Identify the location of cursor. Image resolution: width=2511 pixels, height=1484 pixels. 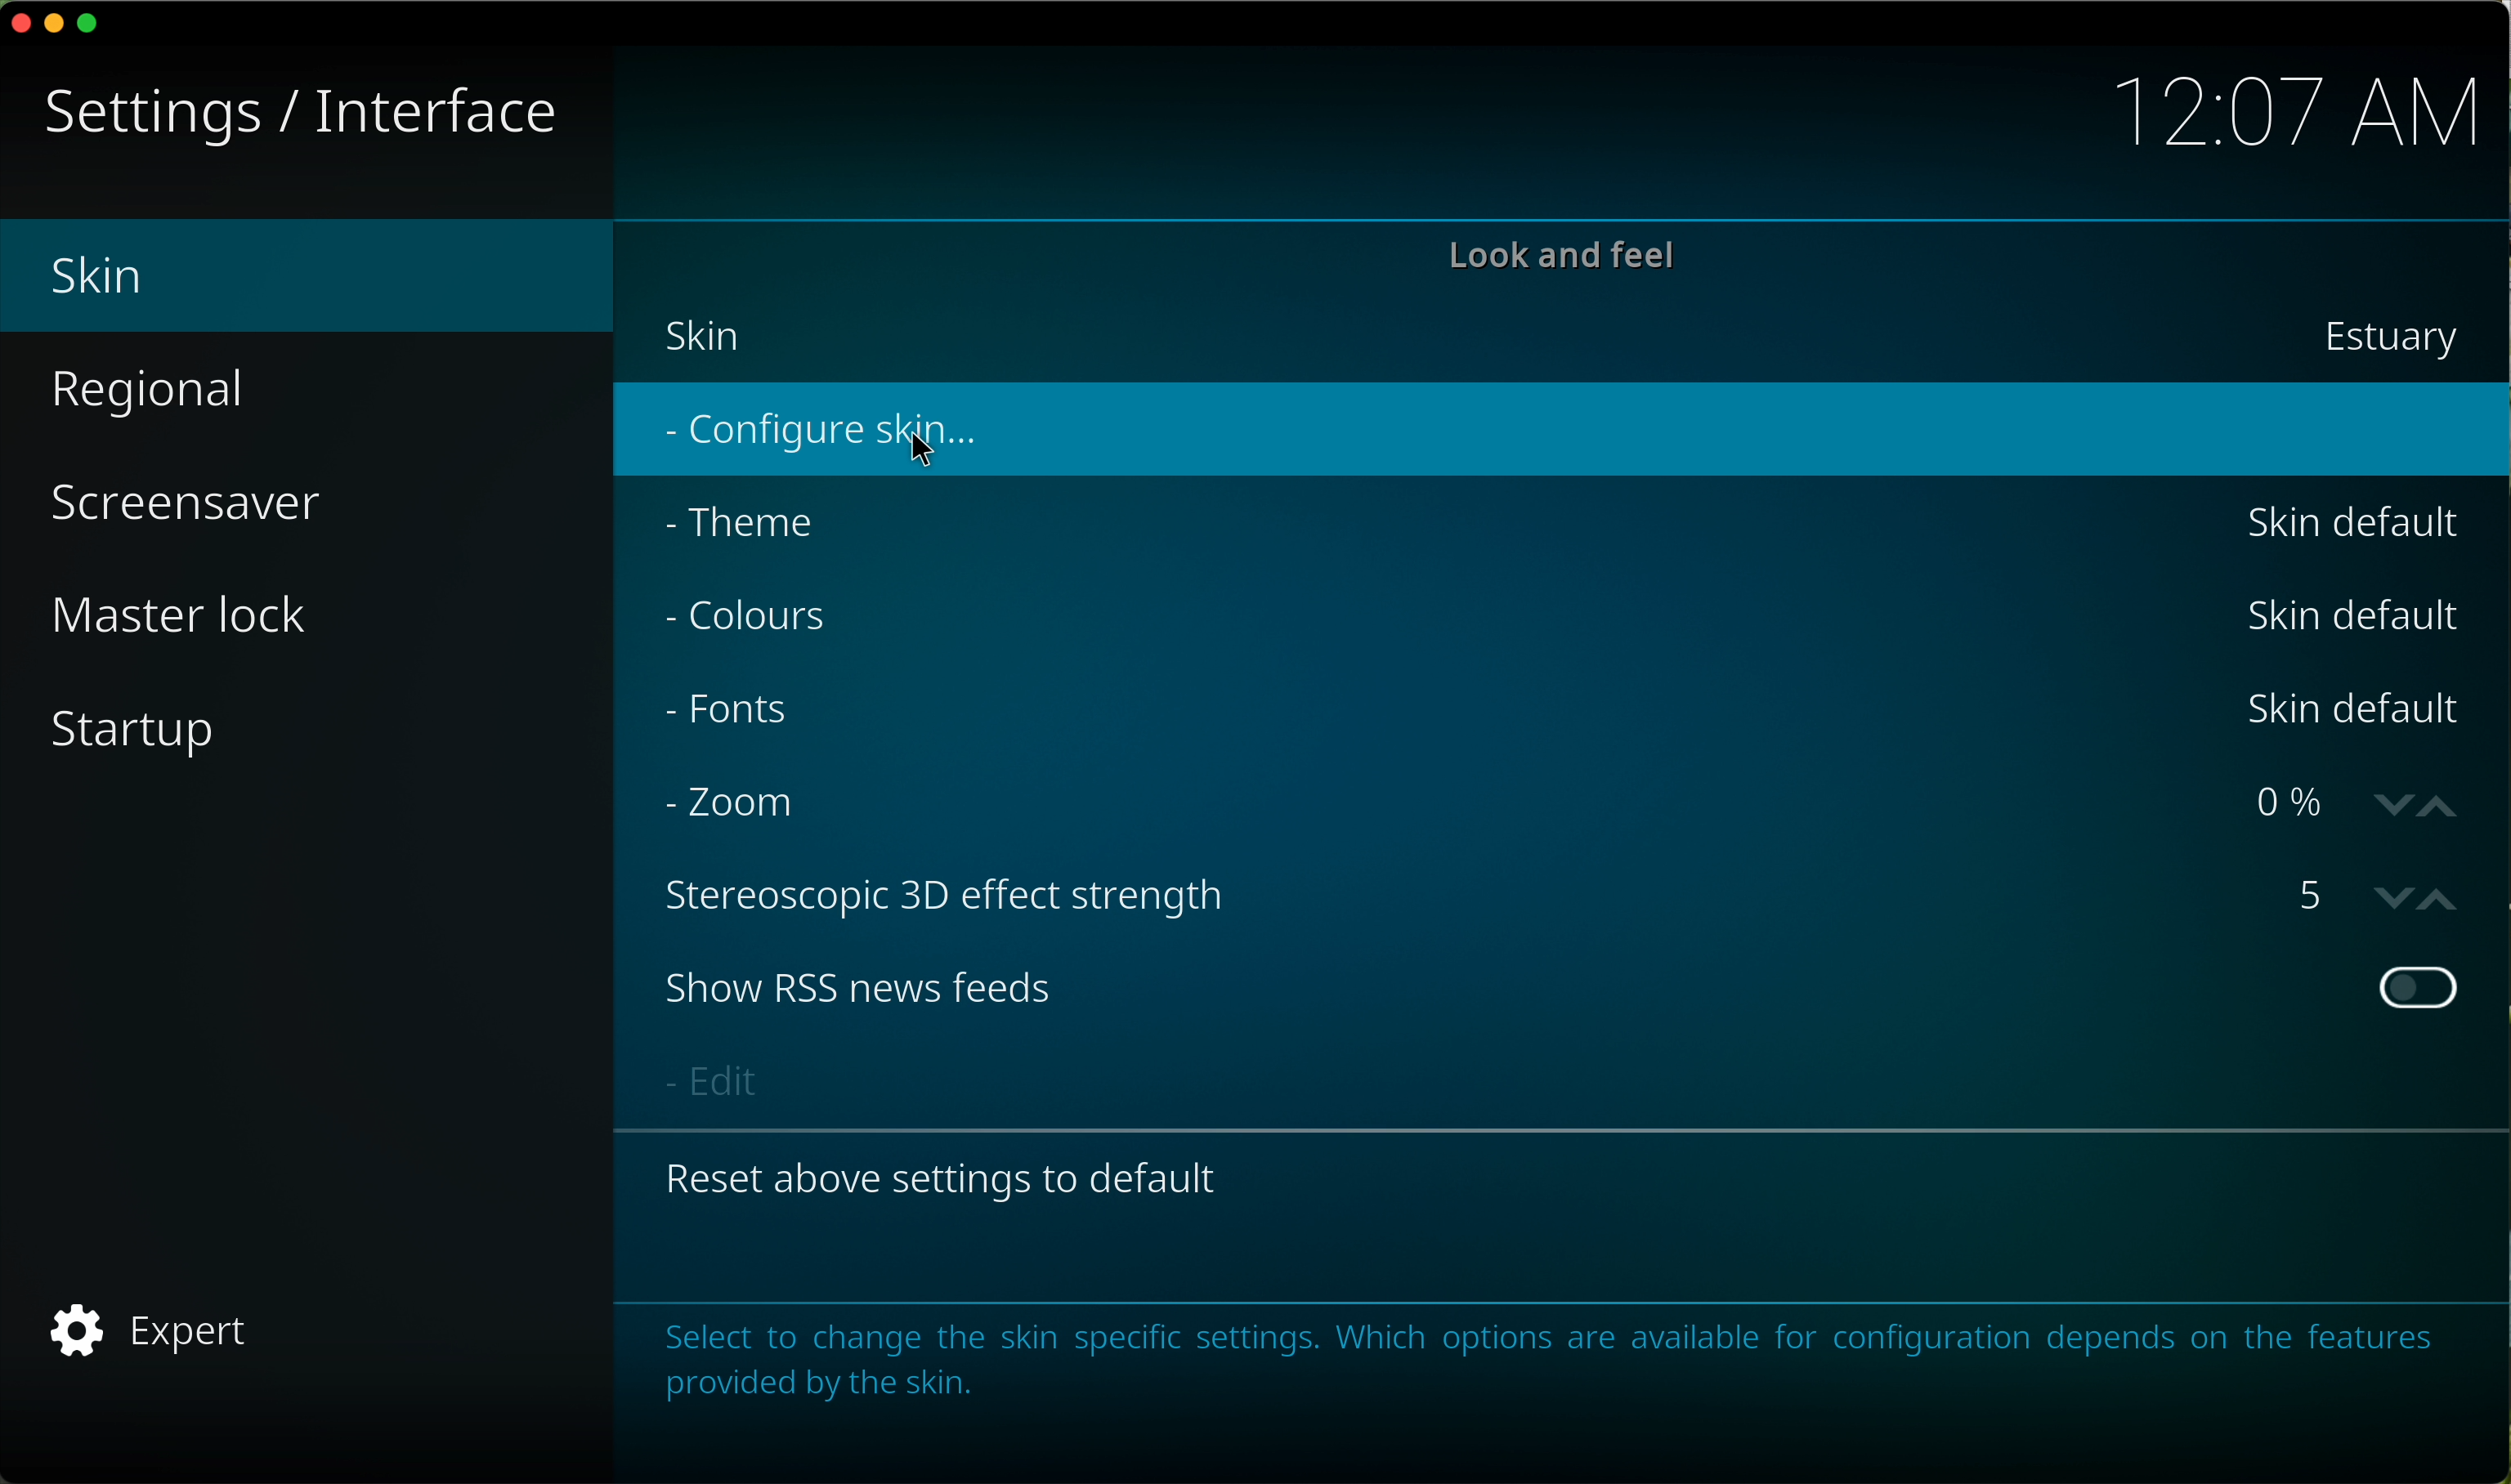
(924, 451).